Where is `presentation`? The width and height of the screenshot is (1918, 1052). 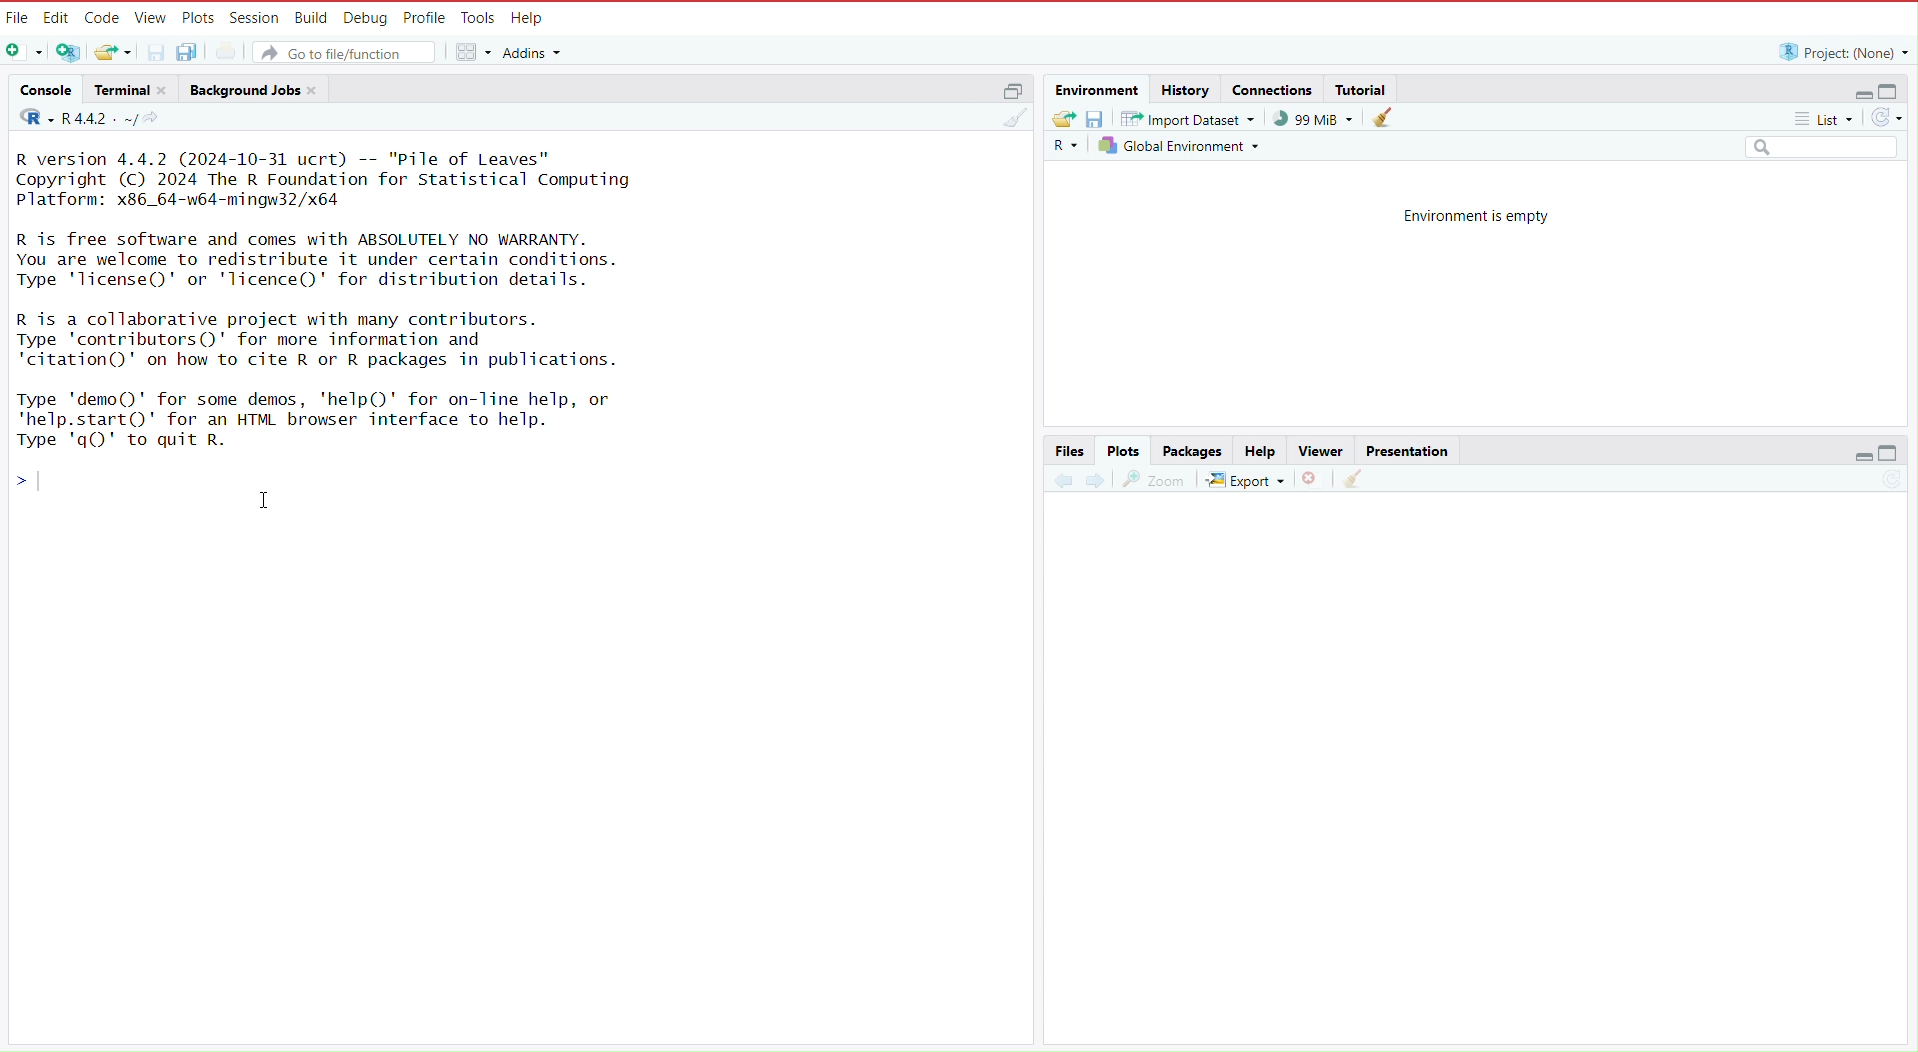 presentation is located at coordinates (1410, 449).